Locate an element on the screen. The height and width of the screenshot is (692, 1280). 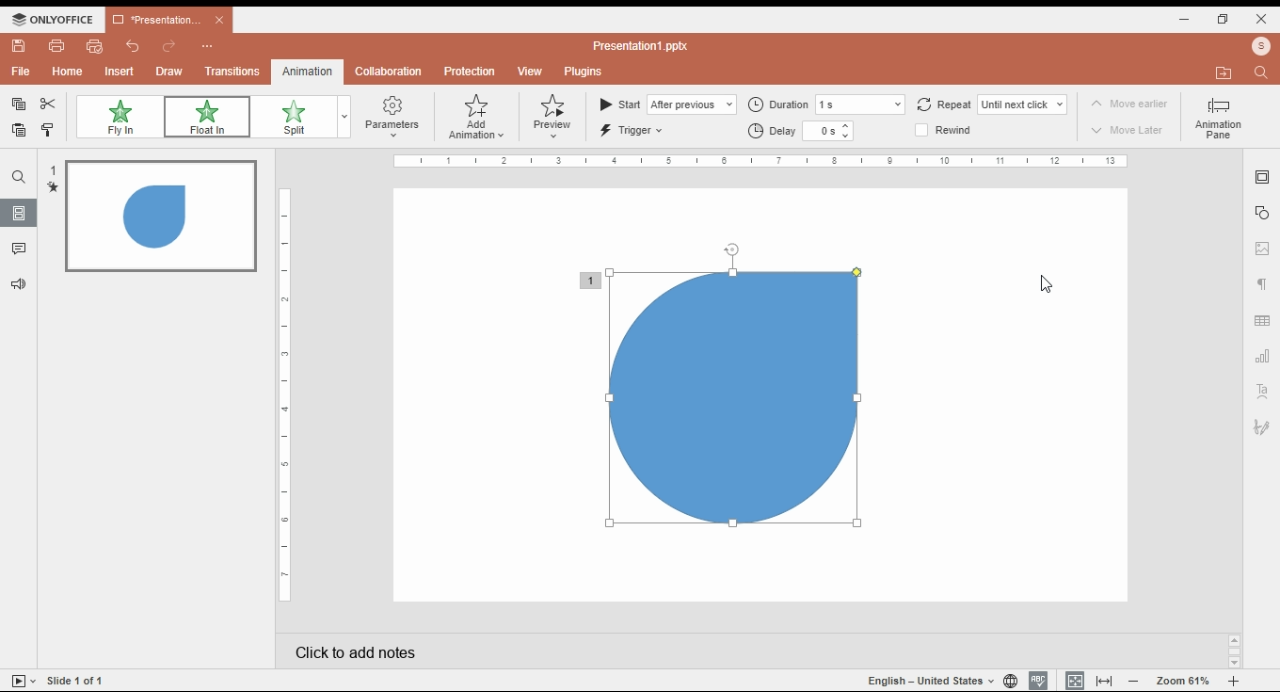
delay is located at coordinates (801, 131).